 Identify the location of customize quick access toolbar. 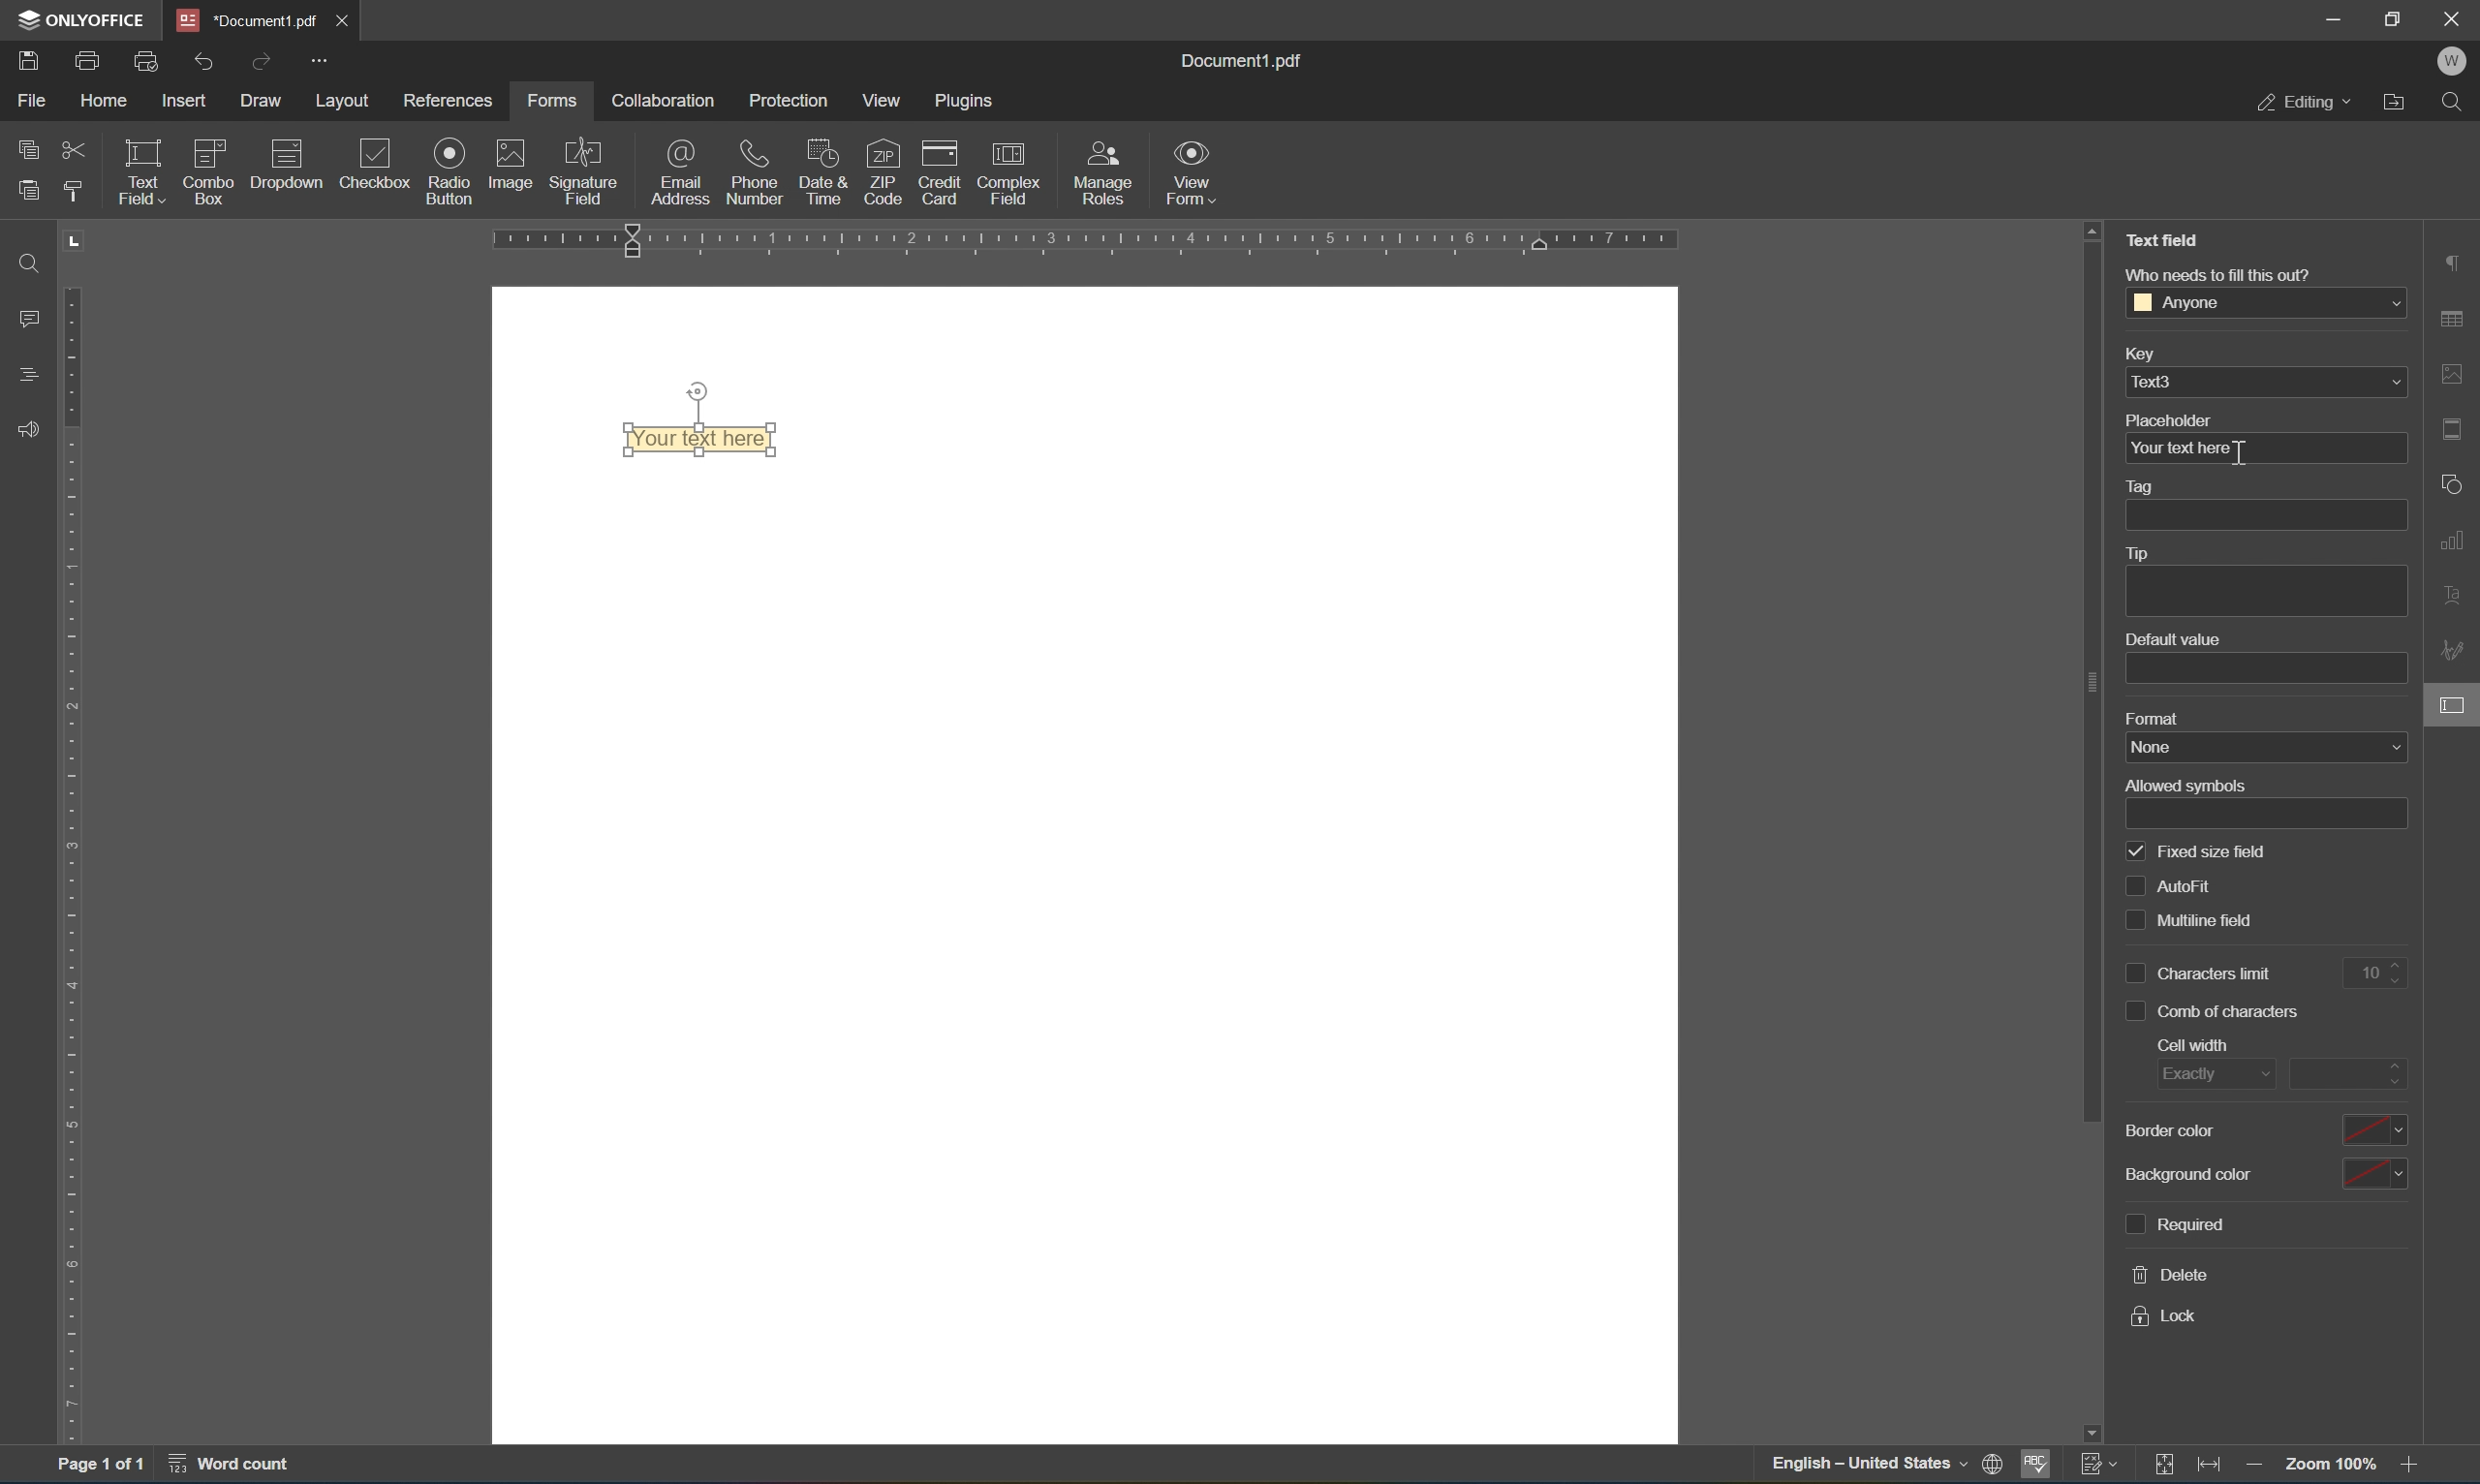
(321, 60).